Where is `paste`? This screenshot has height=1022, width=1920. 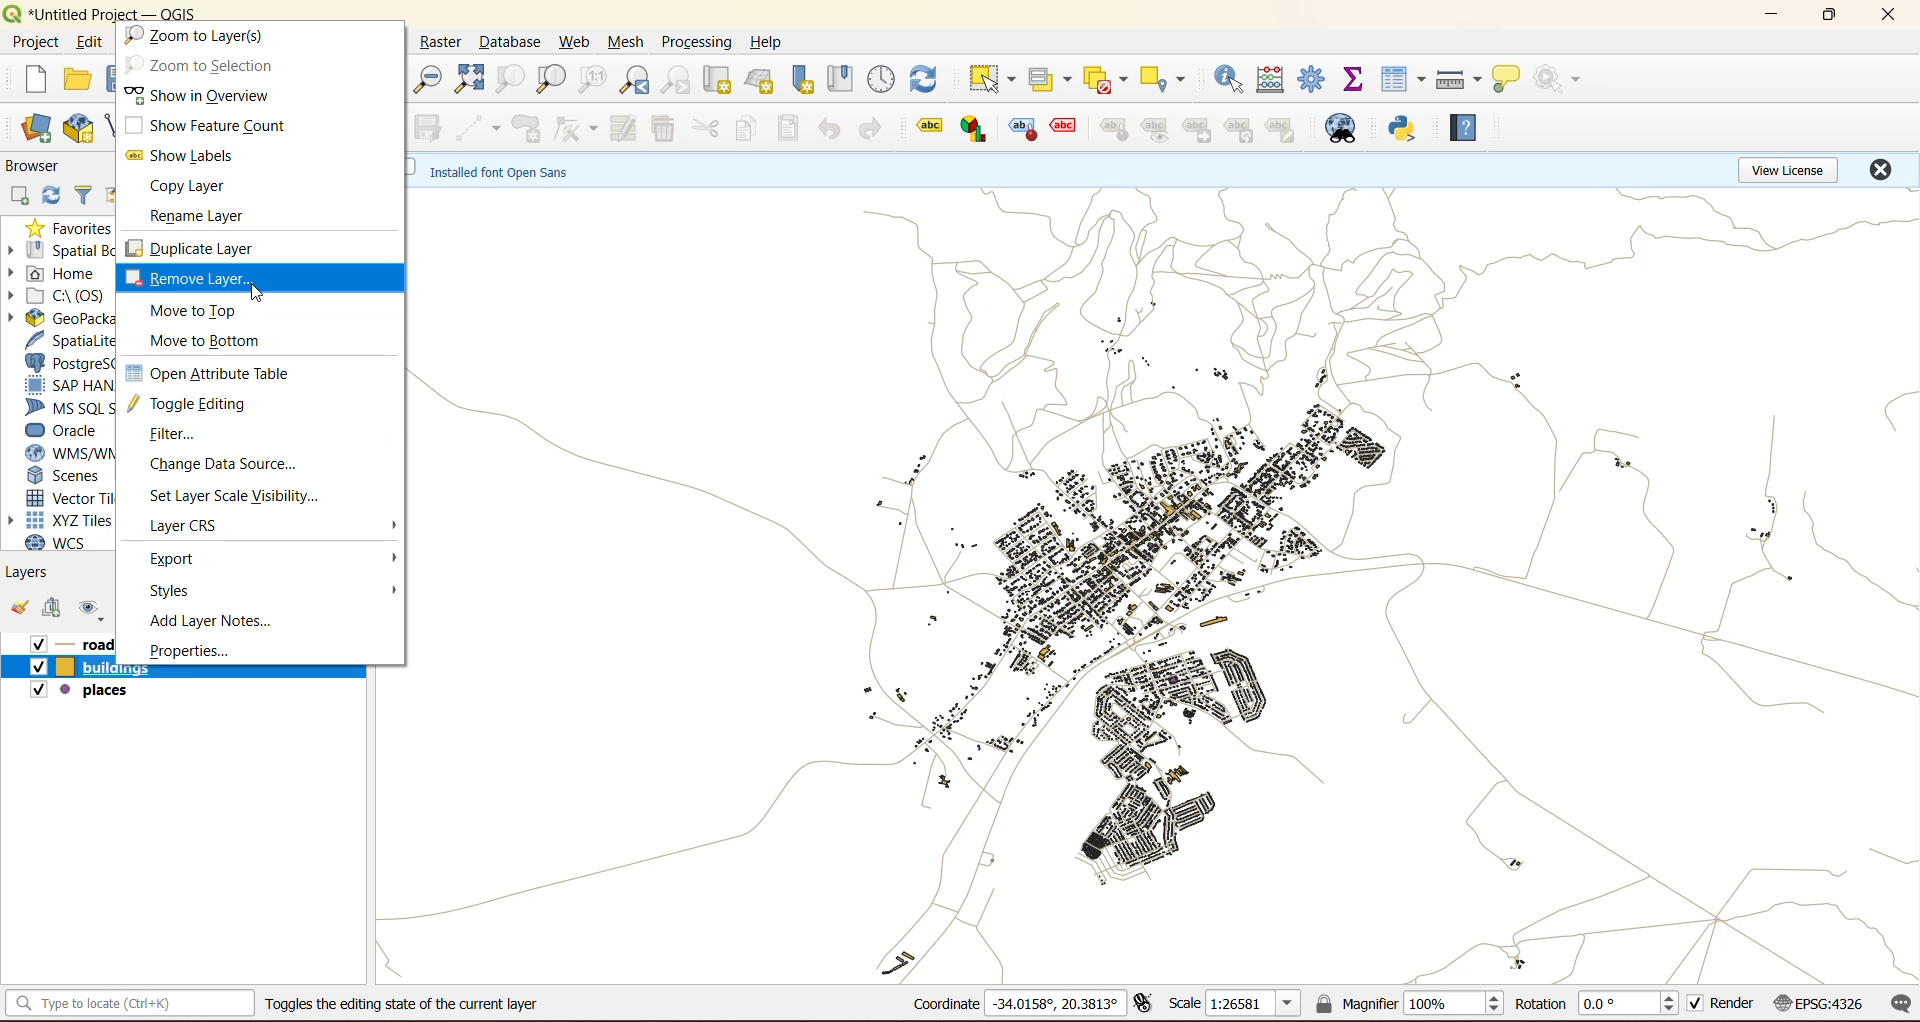
paste is located at coordinates (792, 129).